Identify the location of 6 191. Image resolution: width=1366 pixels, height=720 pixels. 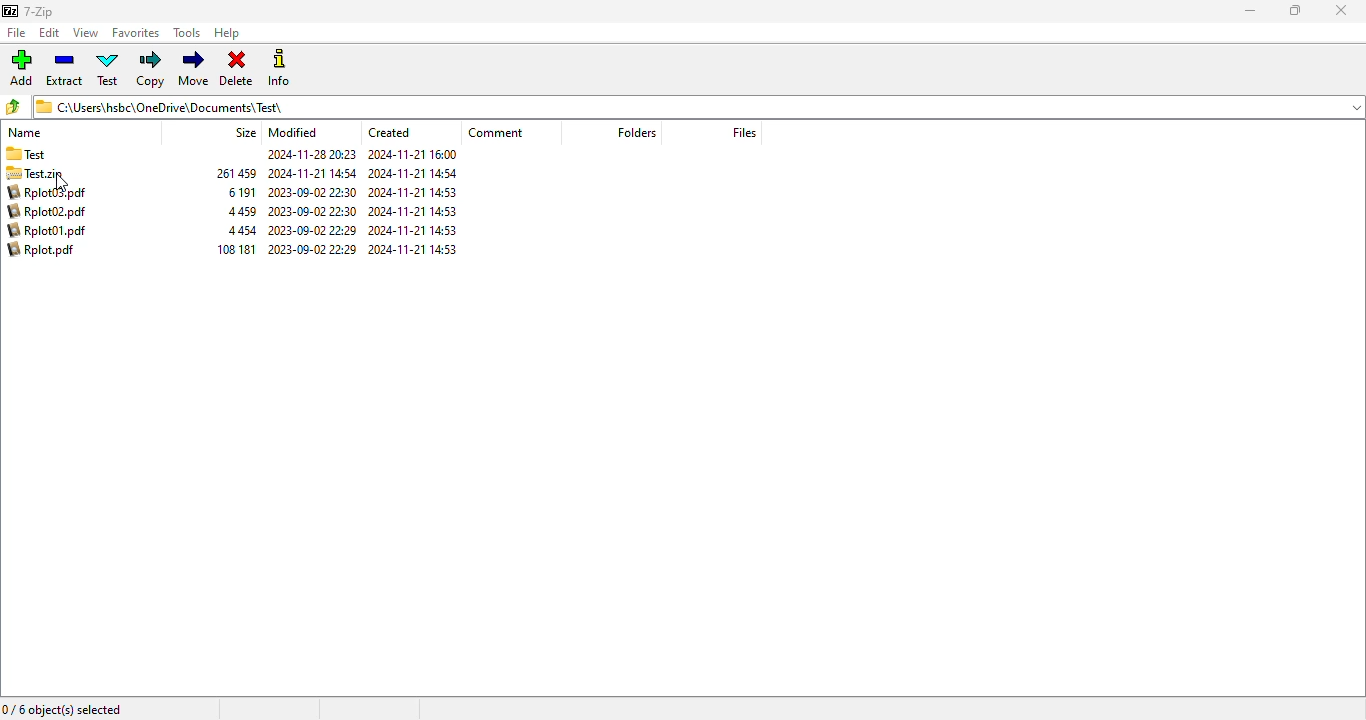
(242, 192).